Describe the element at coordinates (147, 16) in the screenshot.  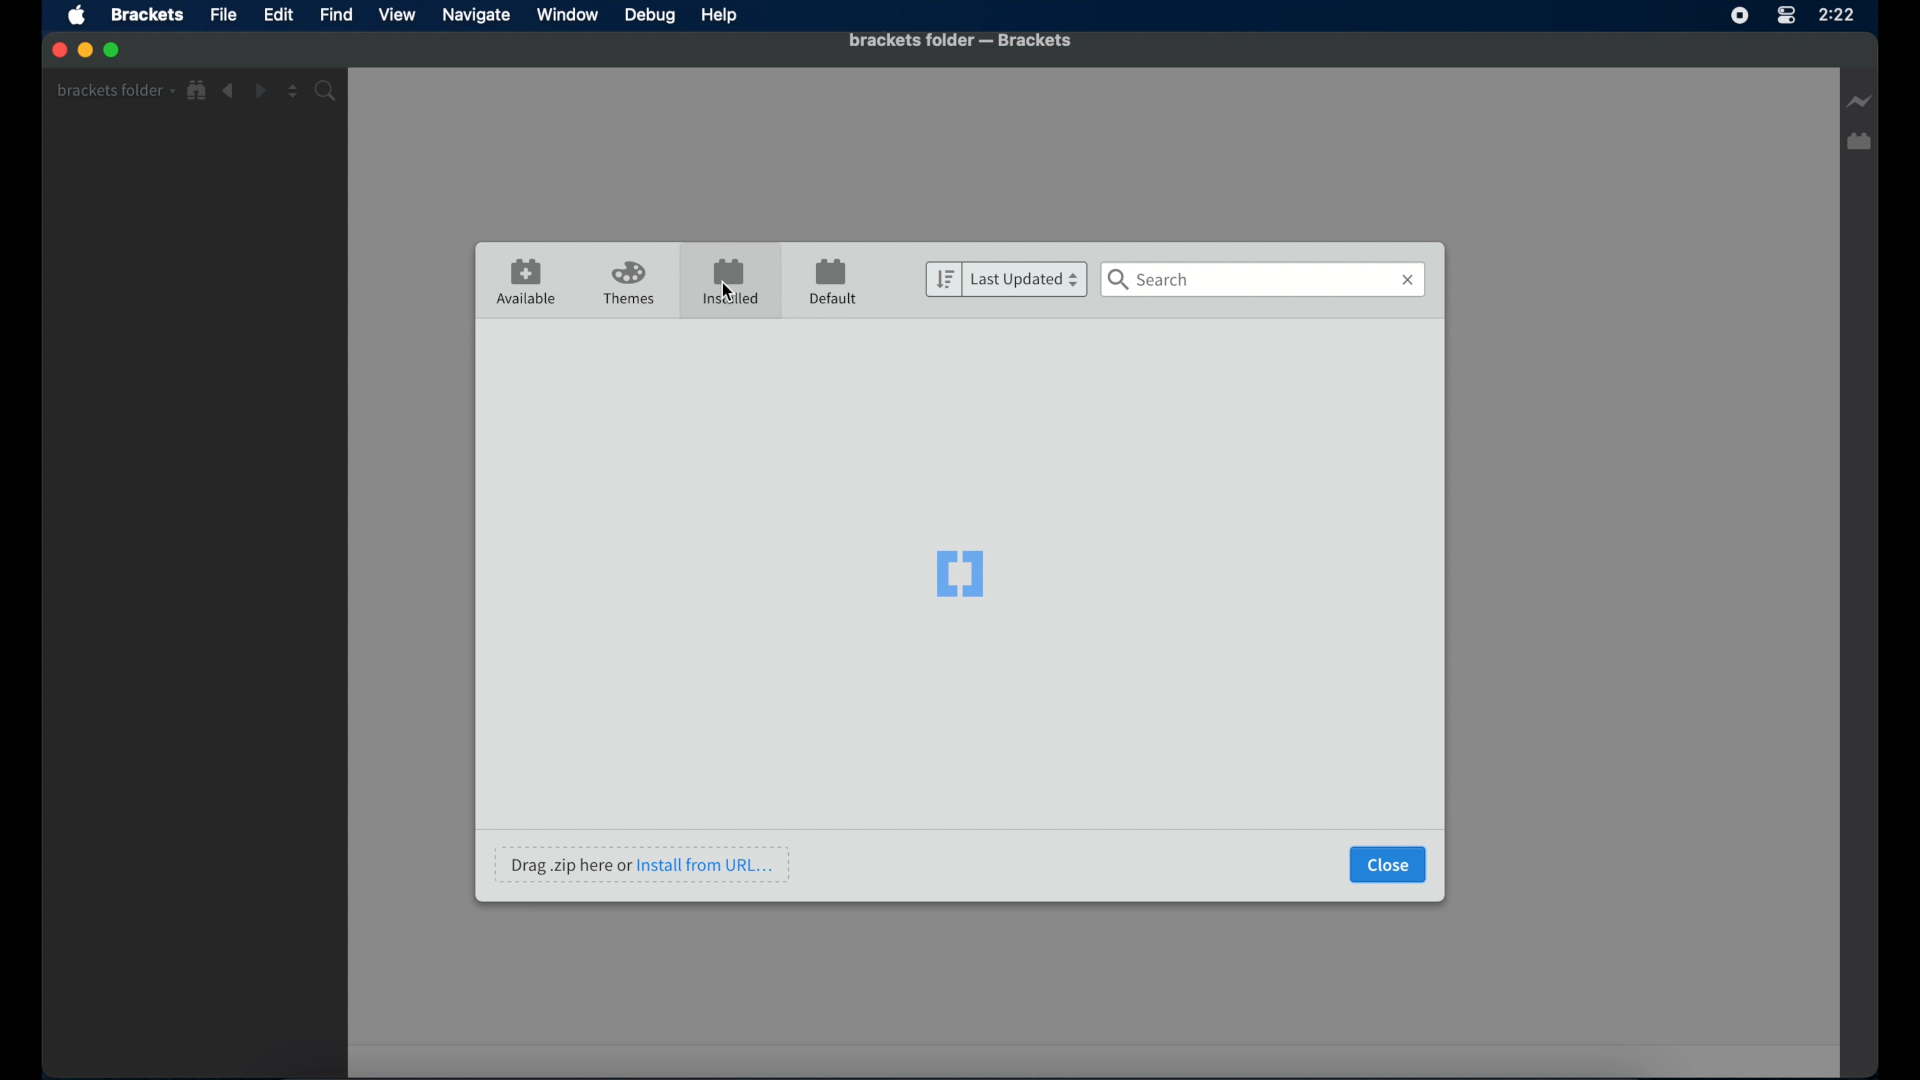
I see `brackets` at that location.